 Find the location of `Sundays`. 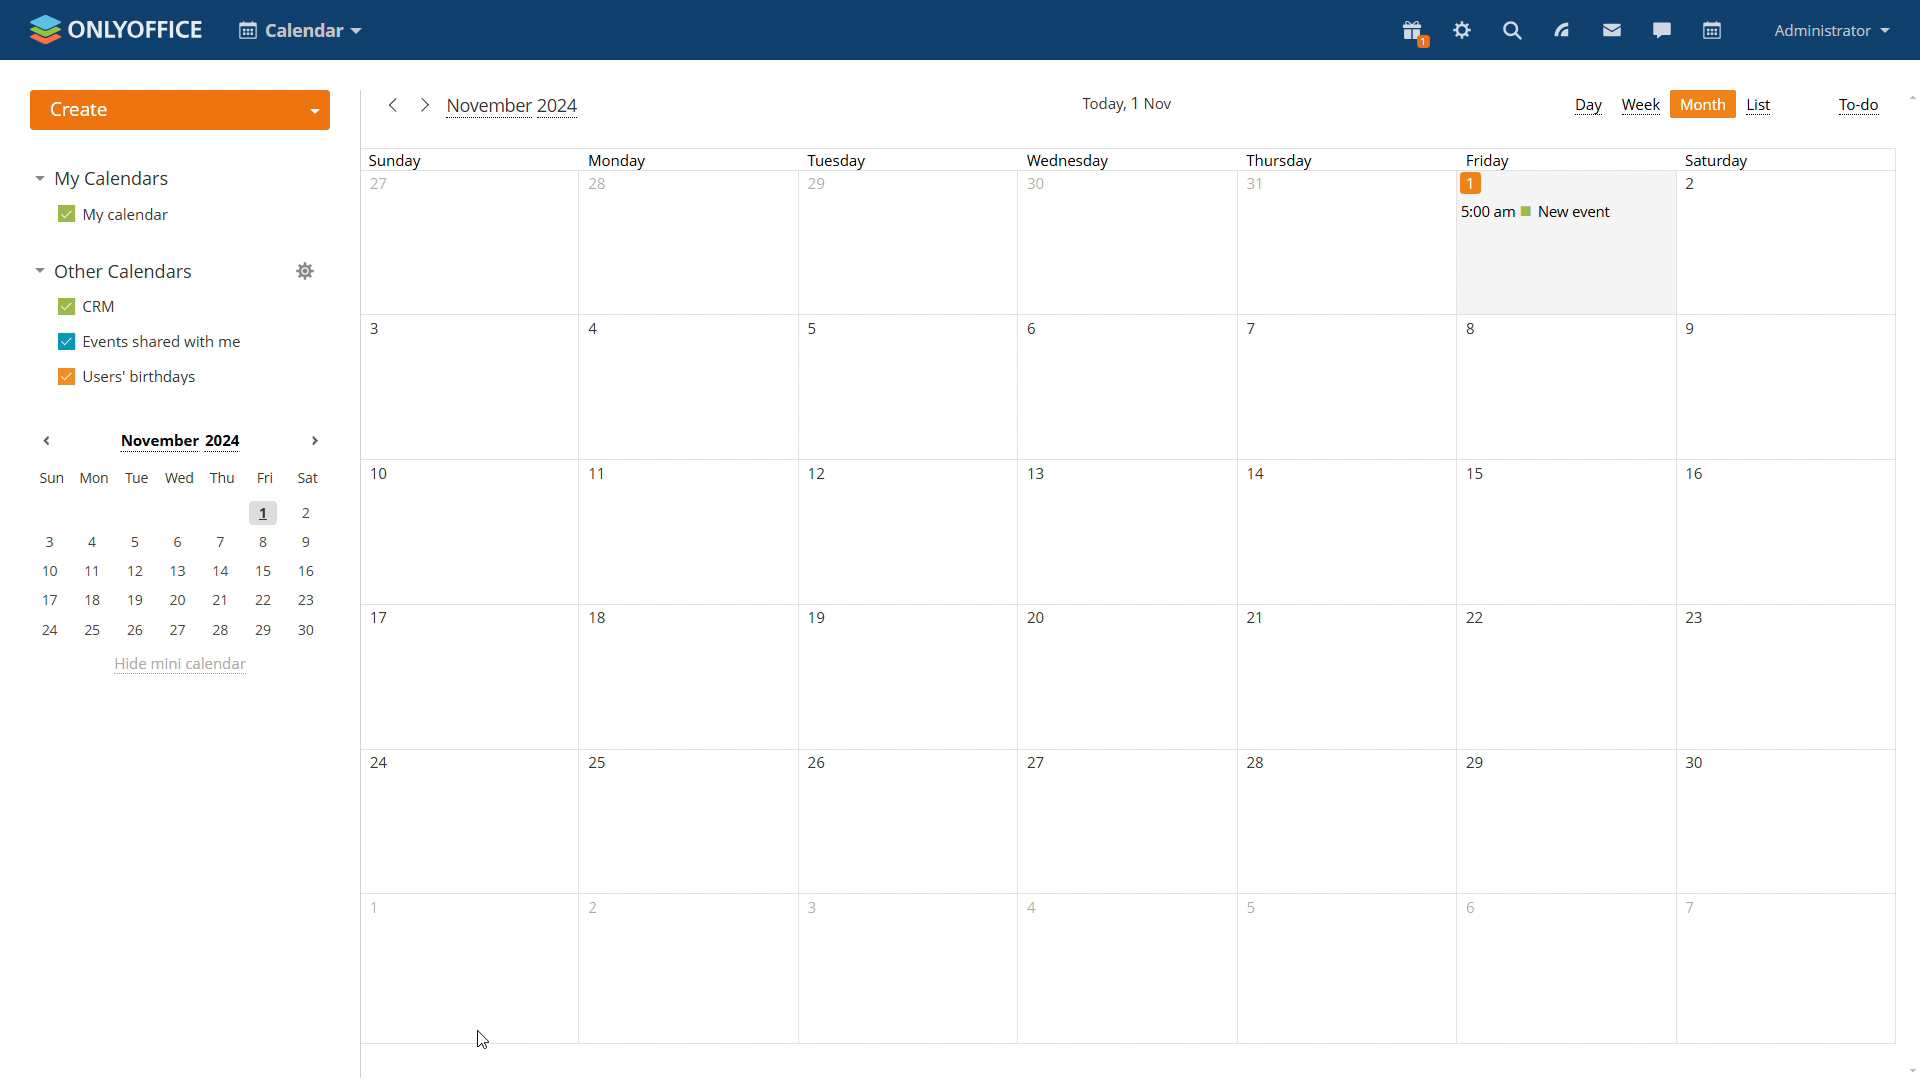

Sundays is located at coordinates (470, 596).